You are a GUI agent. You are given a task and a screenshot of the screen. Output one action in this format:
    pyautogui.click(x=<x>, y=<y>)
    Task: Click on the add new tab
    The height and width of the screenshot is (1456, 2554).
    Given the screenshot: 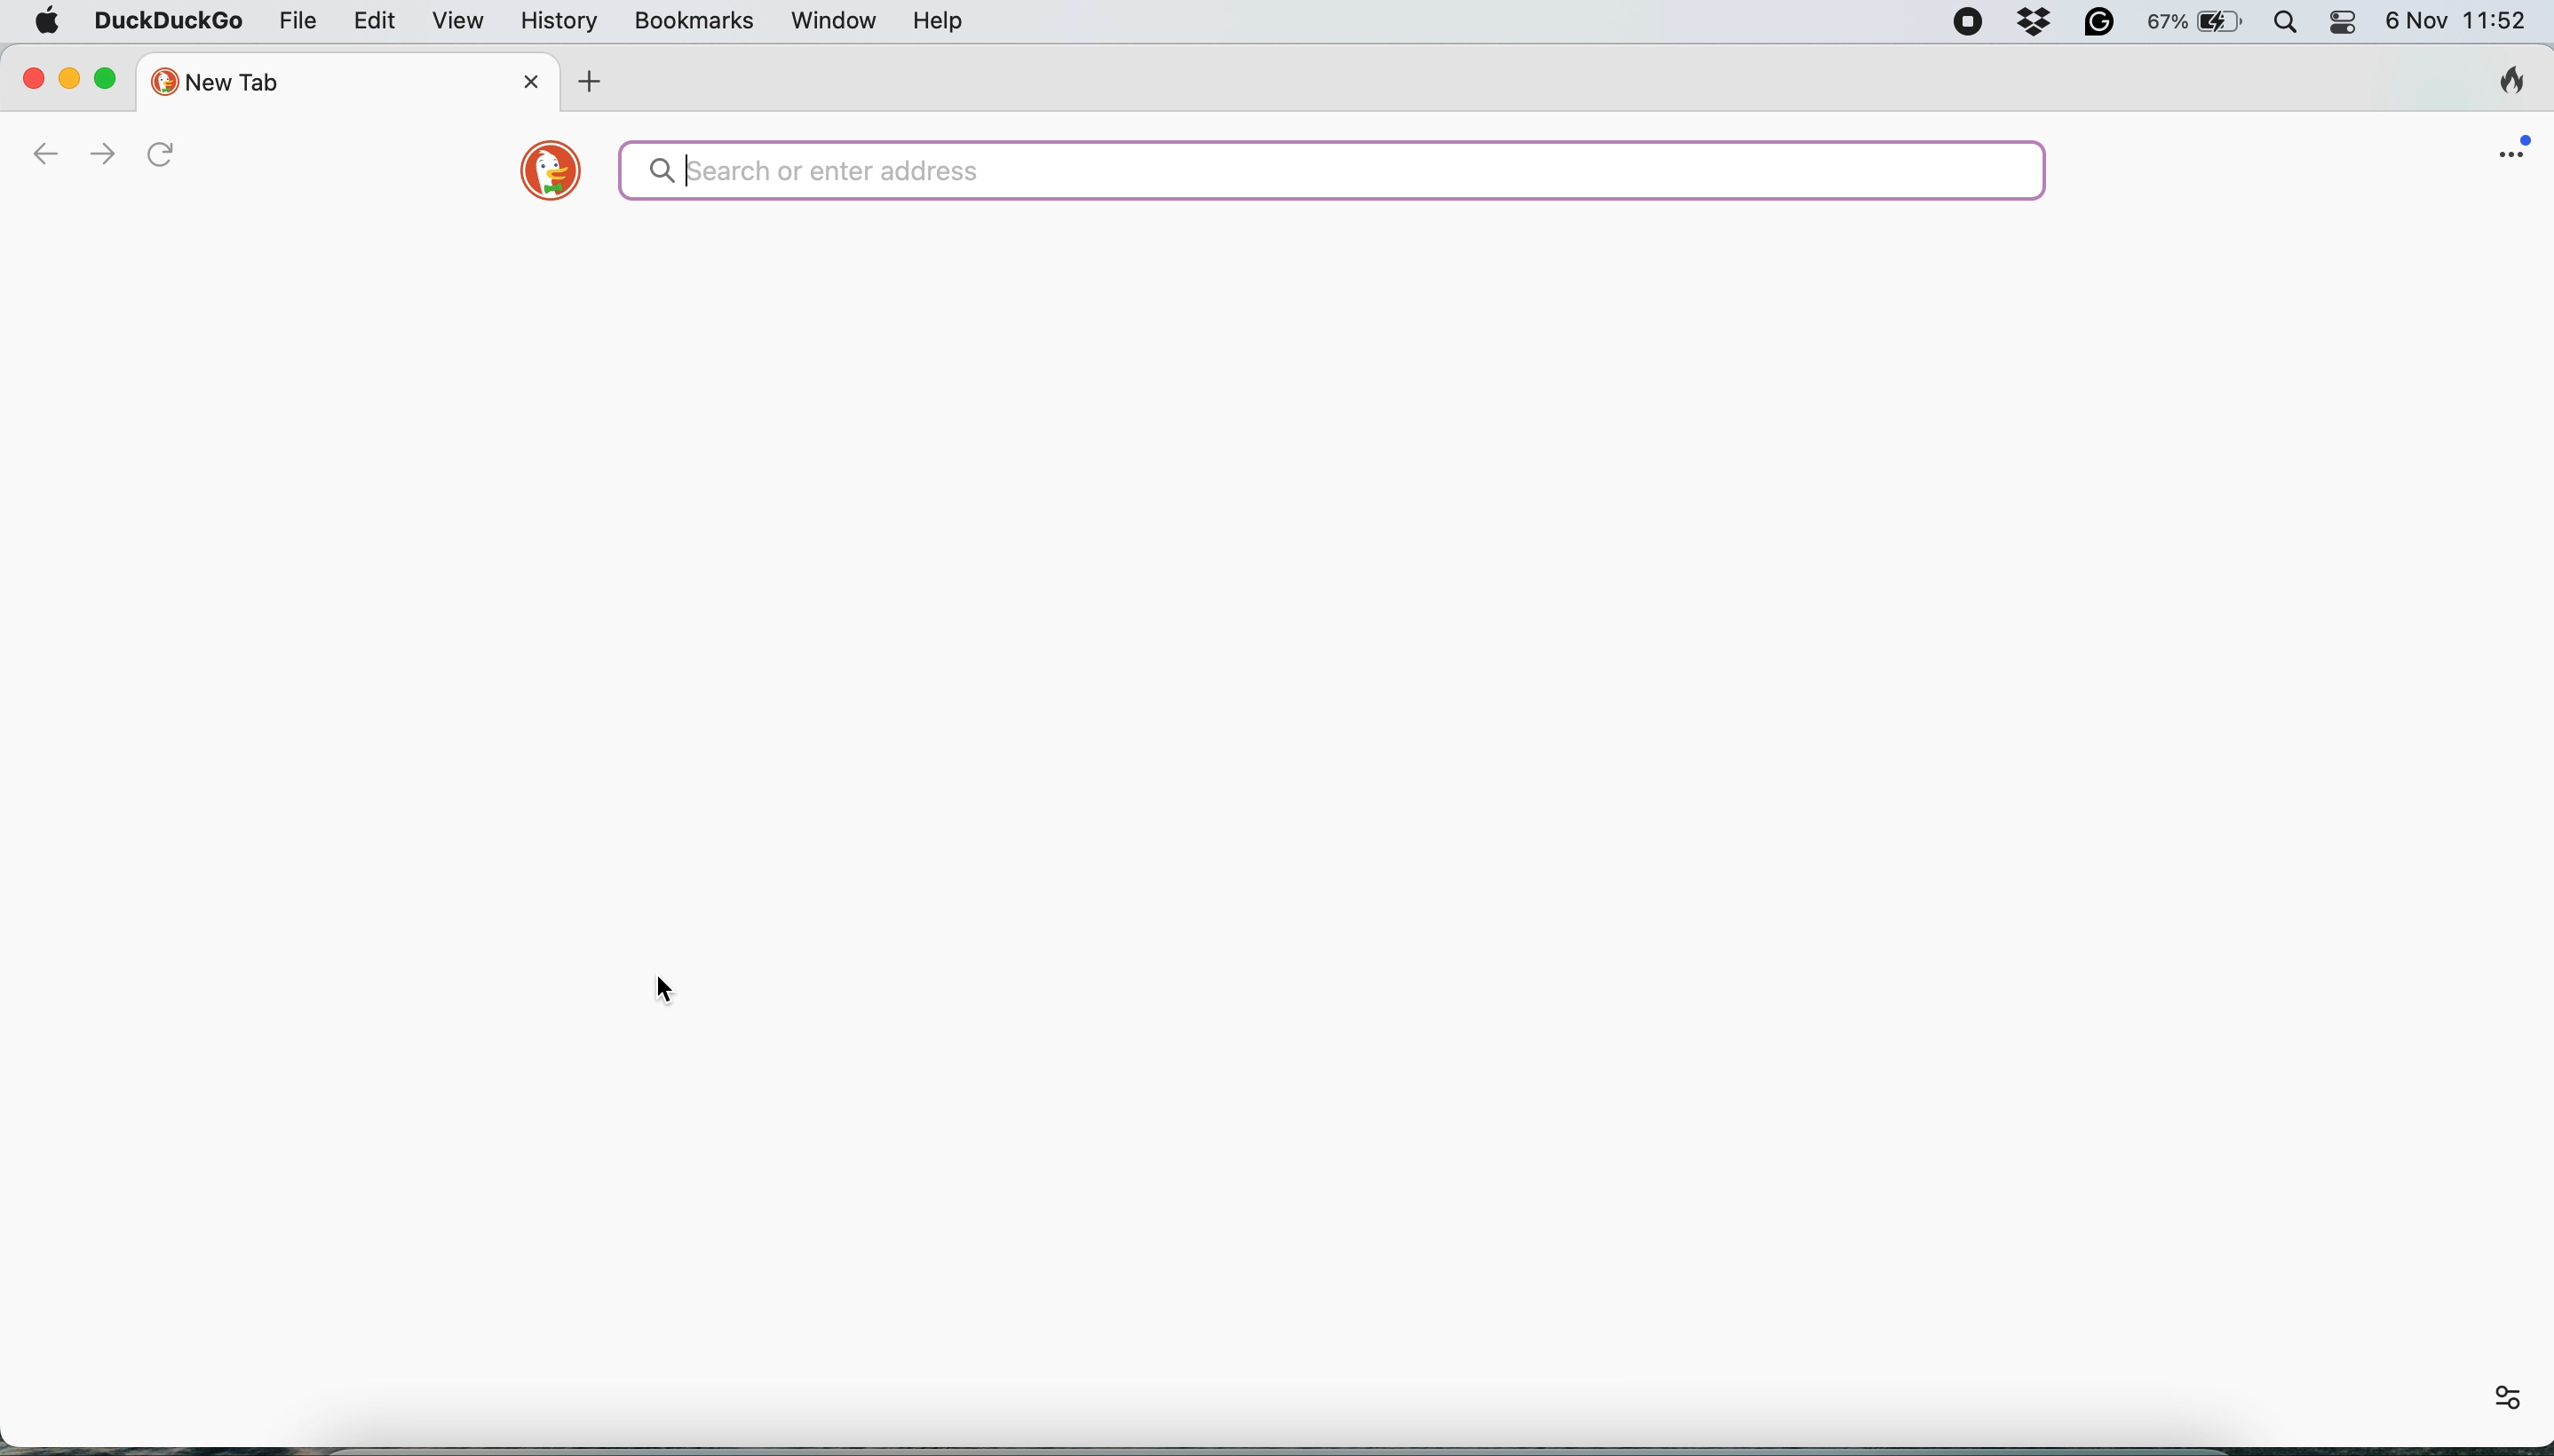 What is the action you would take?
    pyautogui.click(x=593, y=81)
    